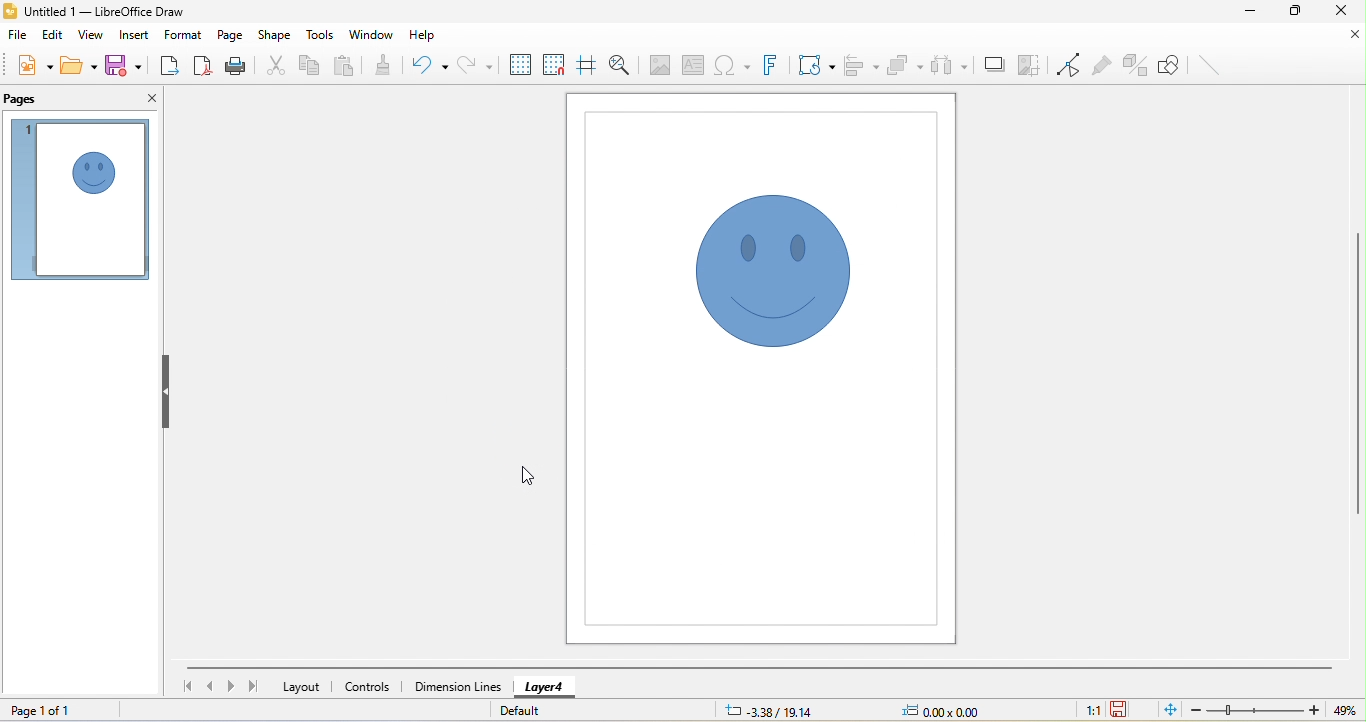 This screenshot has height=722, width=1366. What do you see at coordinates (1346, 37) in the screenshot?
I see `close` at bounding box center [1346, 37].